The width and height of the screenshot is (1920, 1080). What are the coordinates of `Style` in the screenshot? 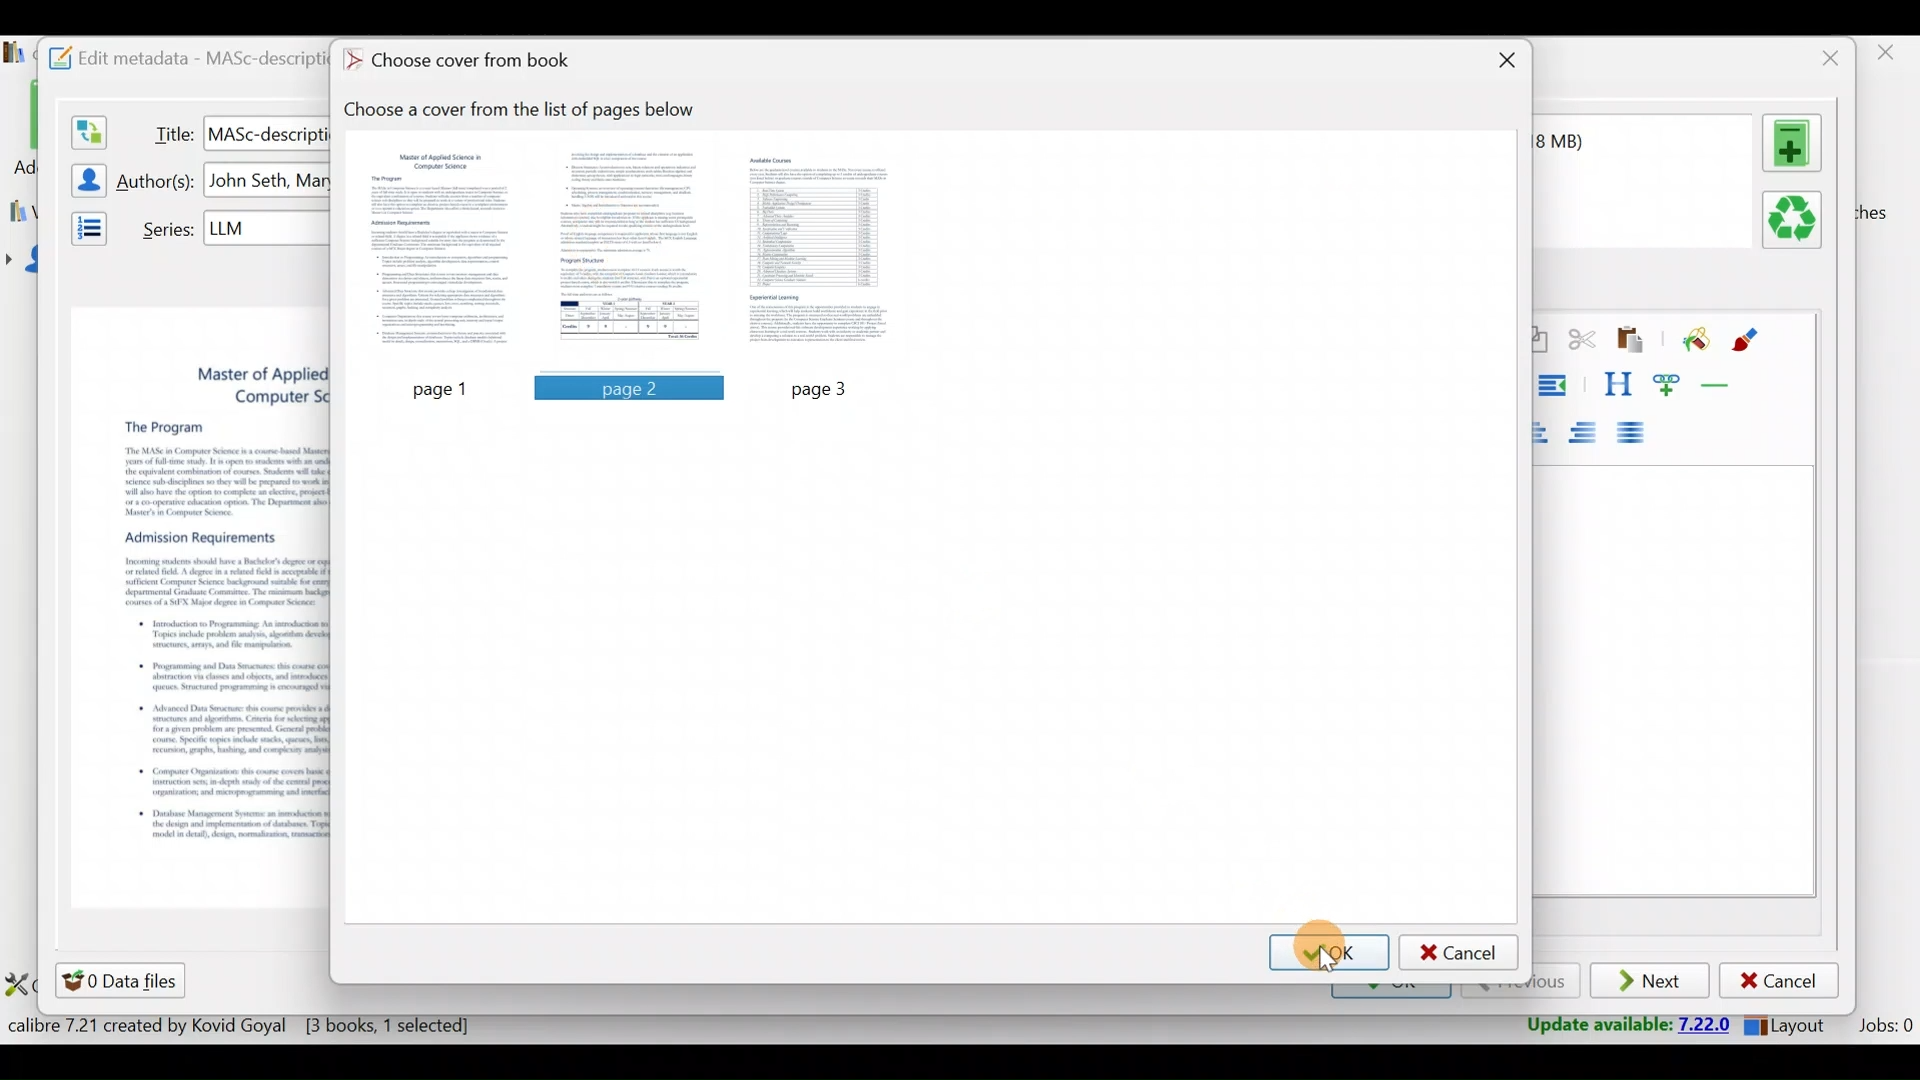 It's located at (1617, 384).